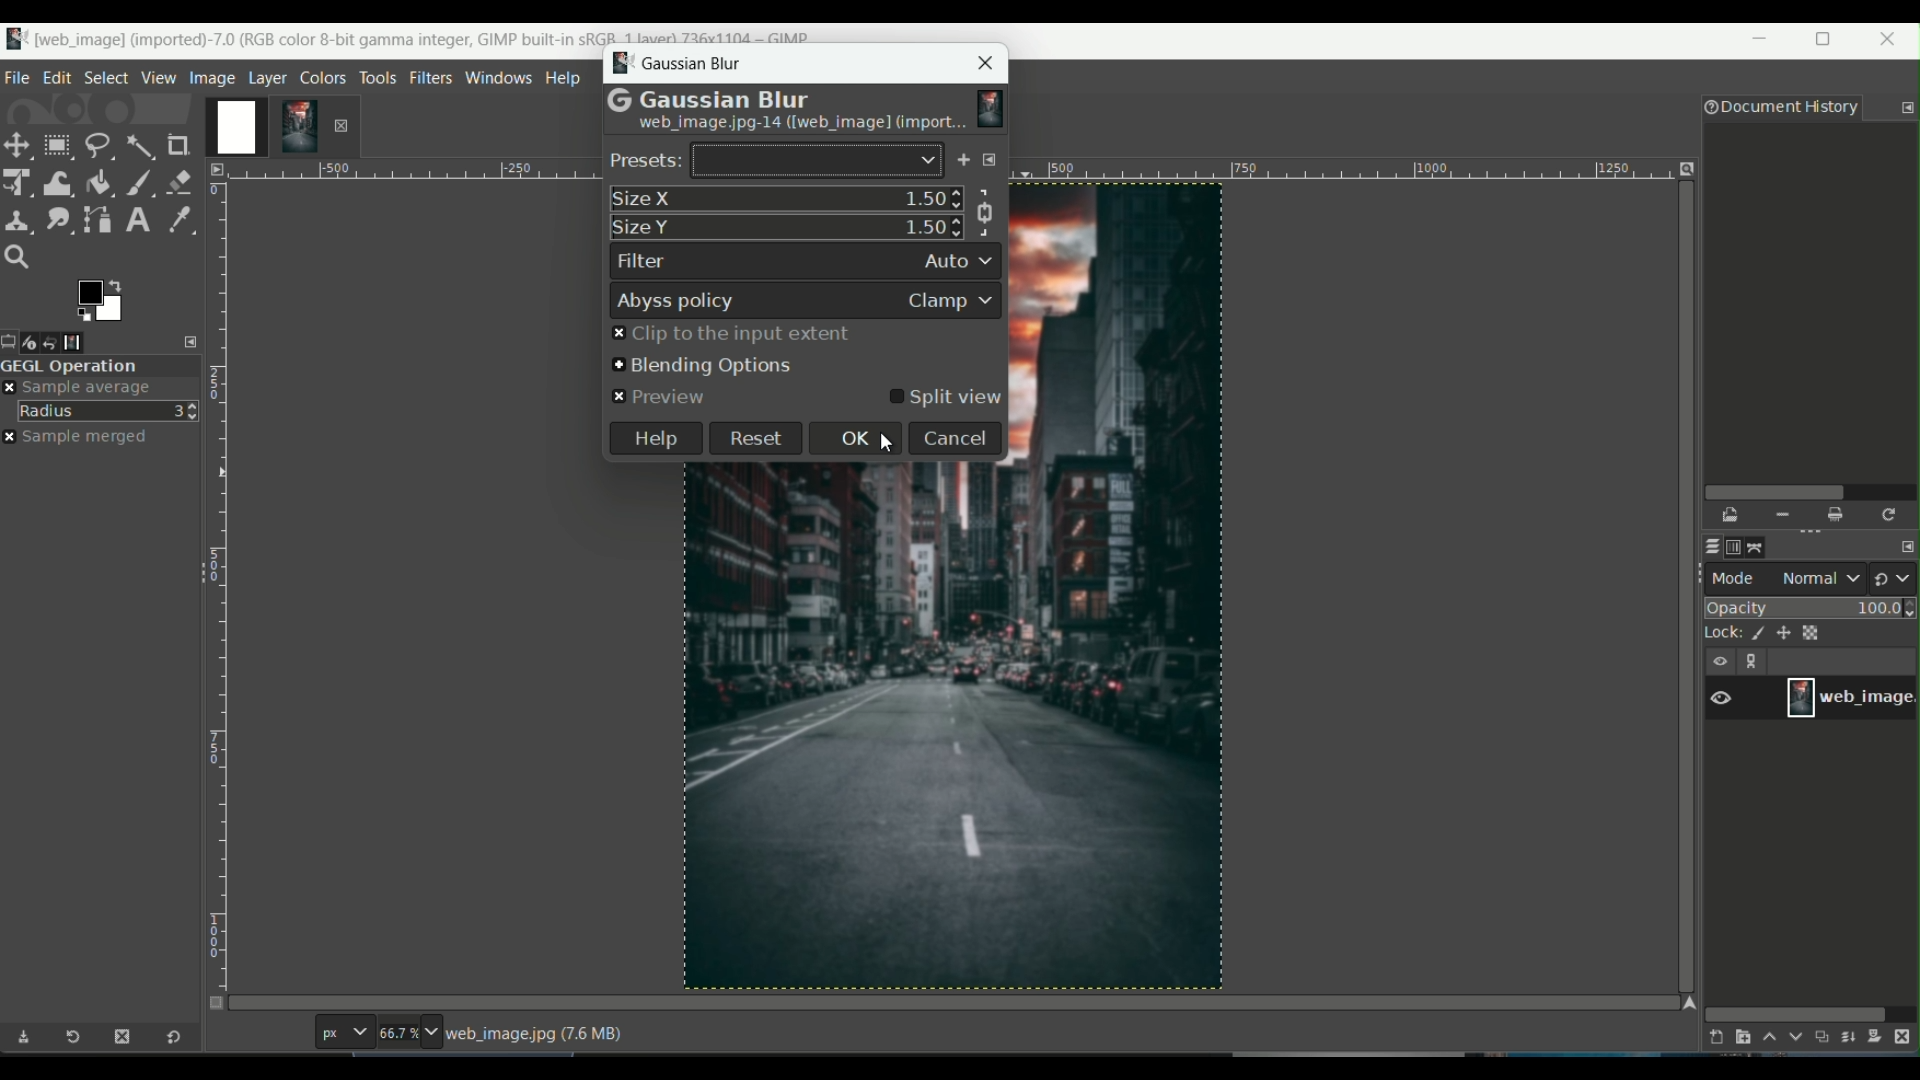  What do you see at coordinates (324, 76) in the screenshot?
I see `colors tab` at bounding box center [324, 76].